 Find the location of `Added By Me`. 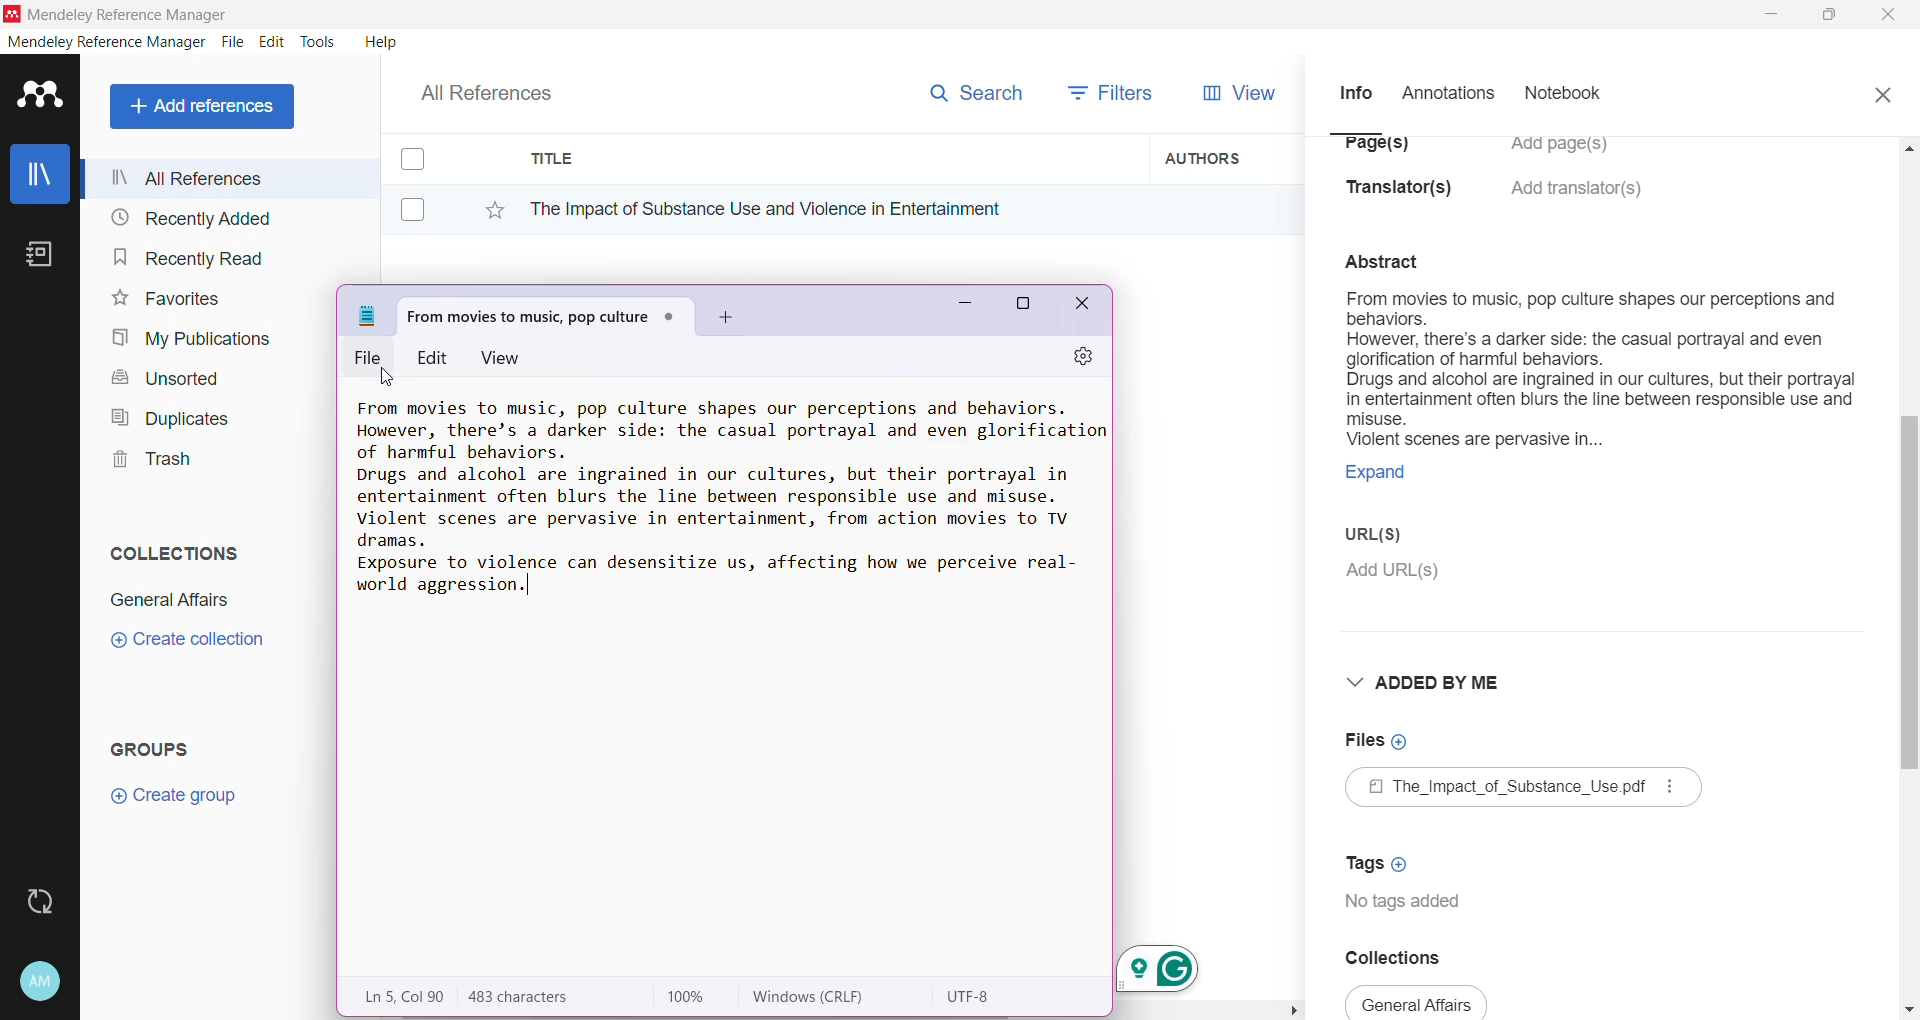

Added By Me is located at coordinates (1429, 682).